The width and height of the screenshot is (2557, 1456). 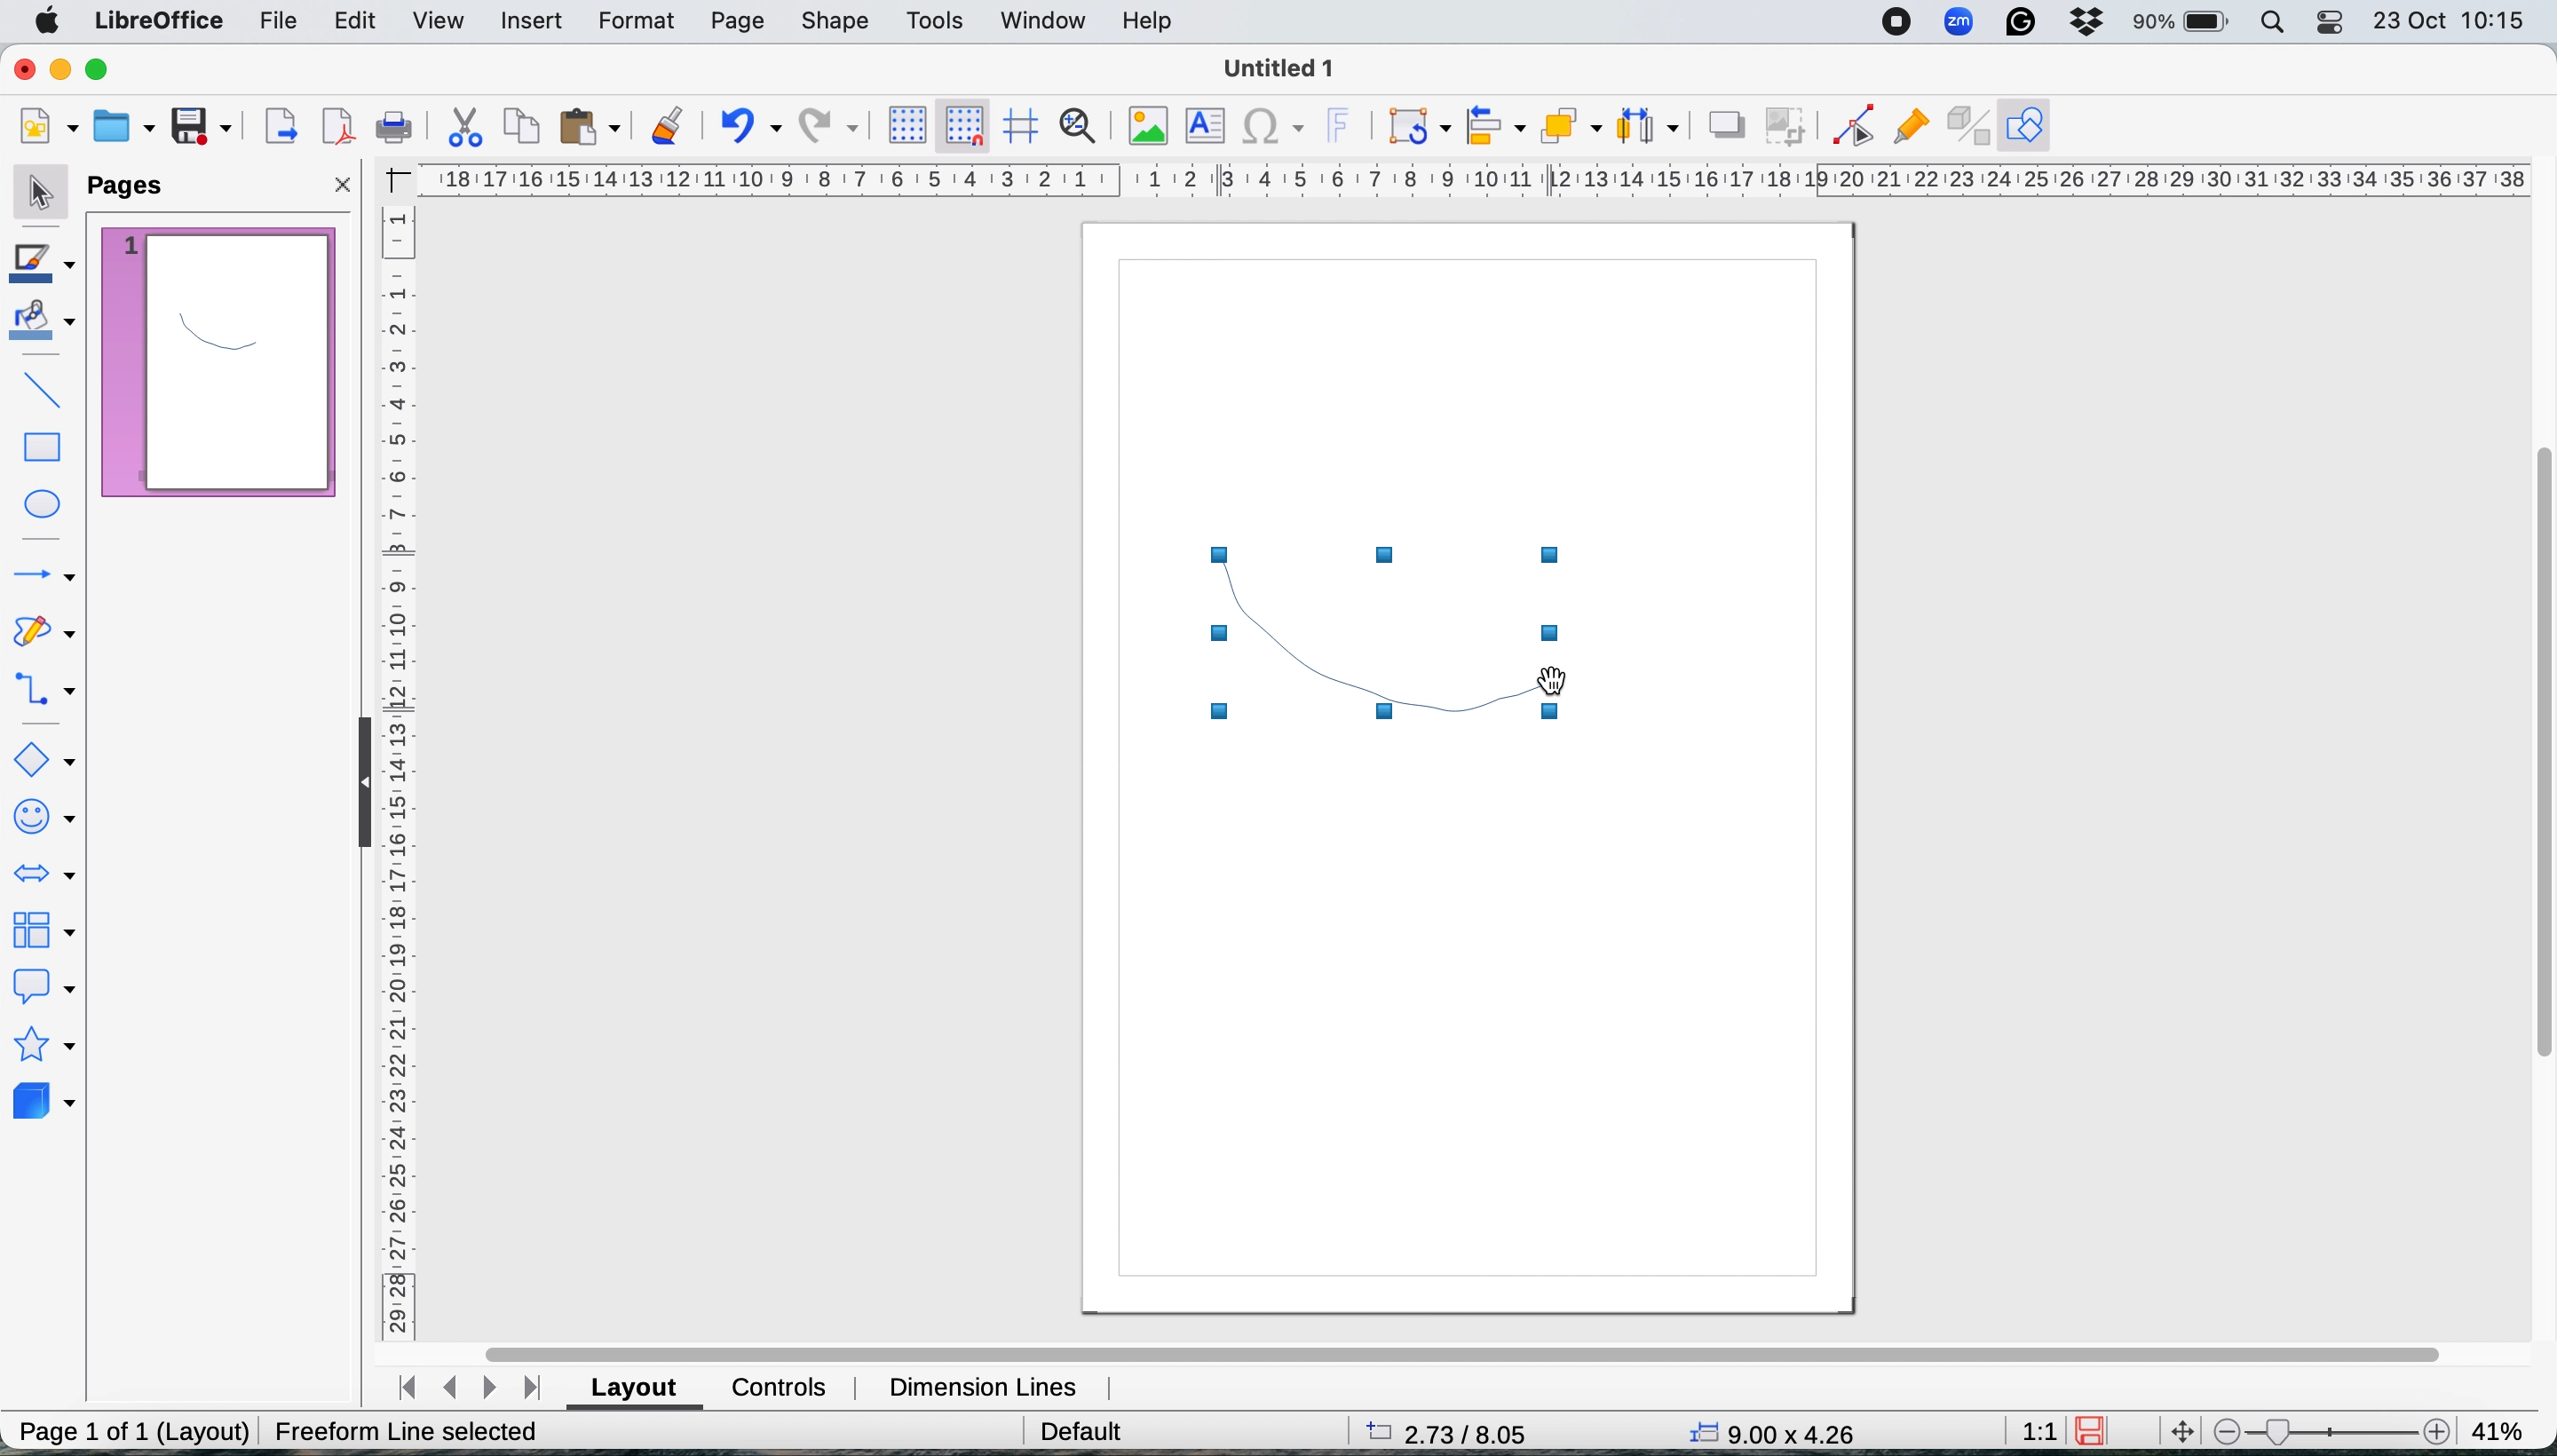 I want to click on fill color, so click(x=45, y=327).